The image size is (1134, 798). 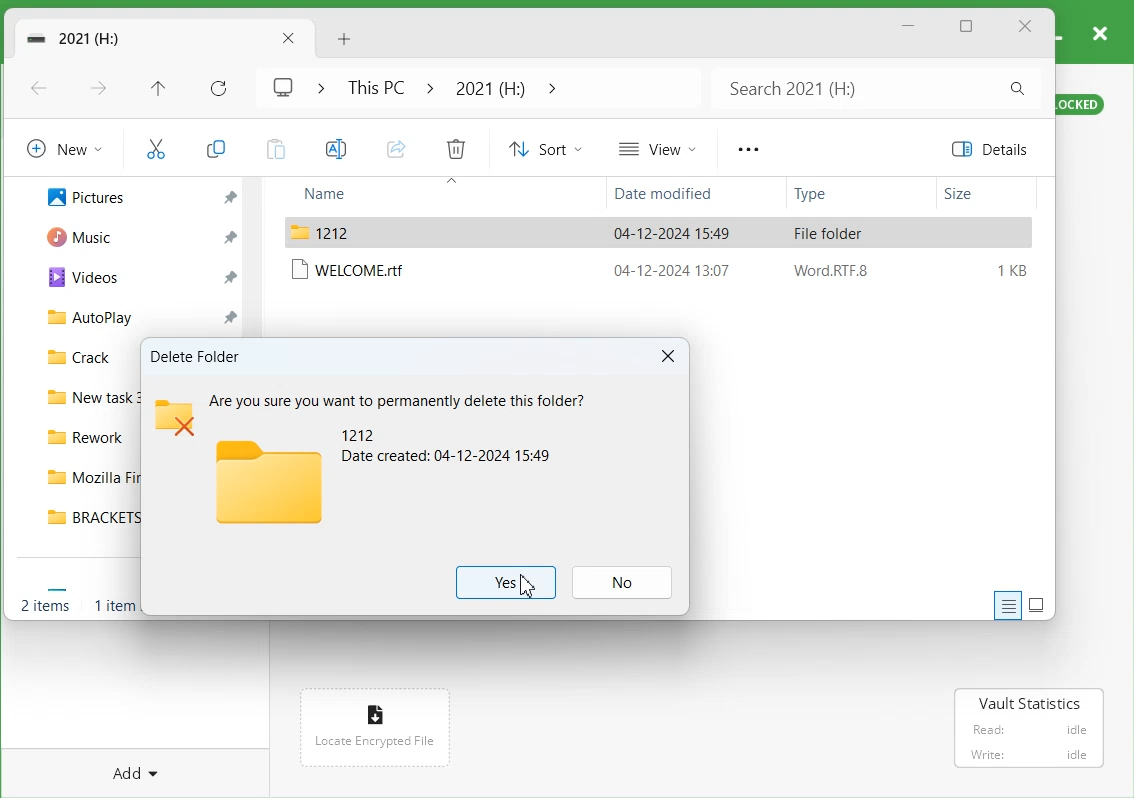 What do you see at coordinates (662, 270) in the screenshot?
I see `Welcome.rtf` at bounding box center [662, 270].